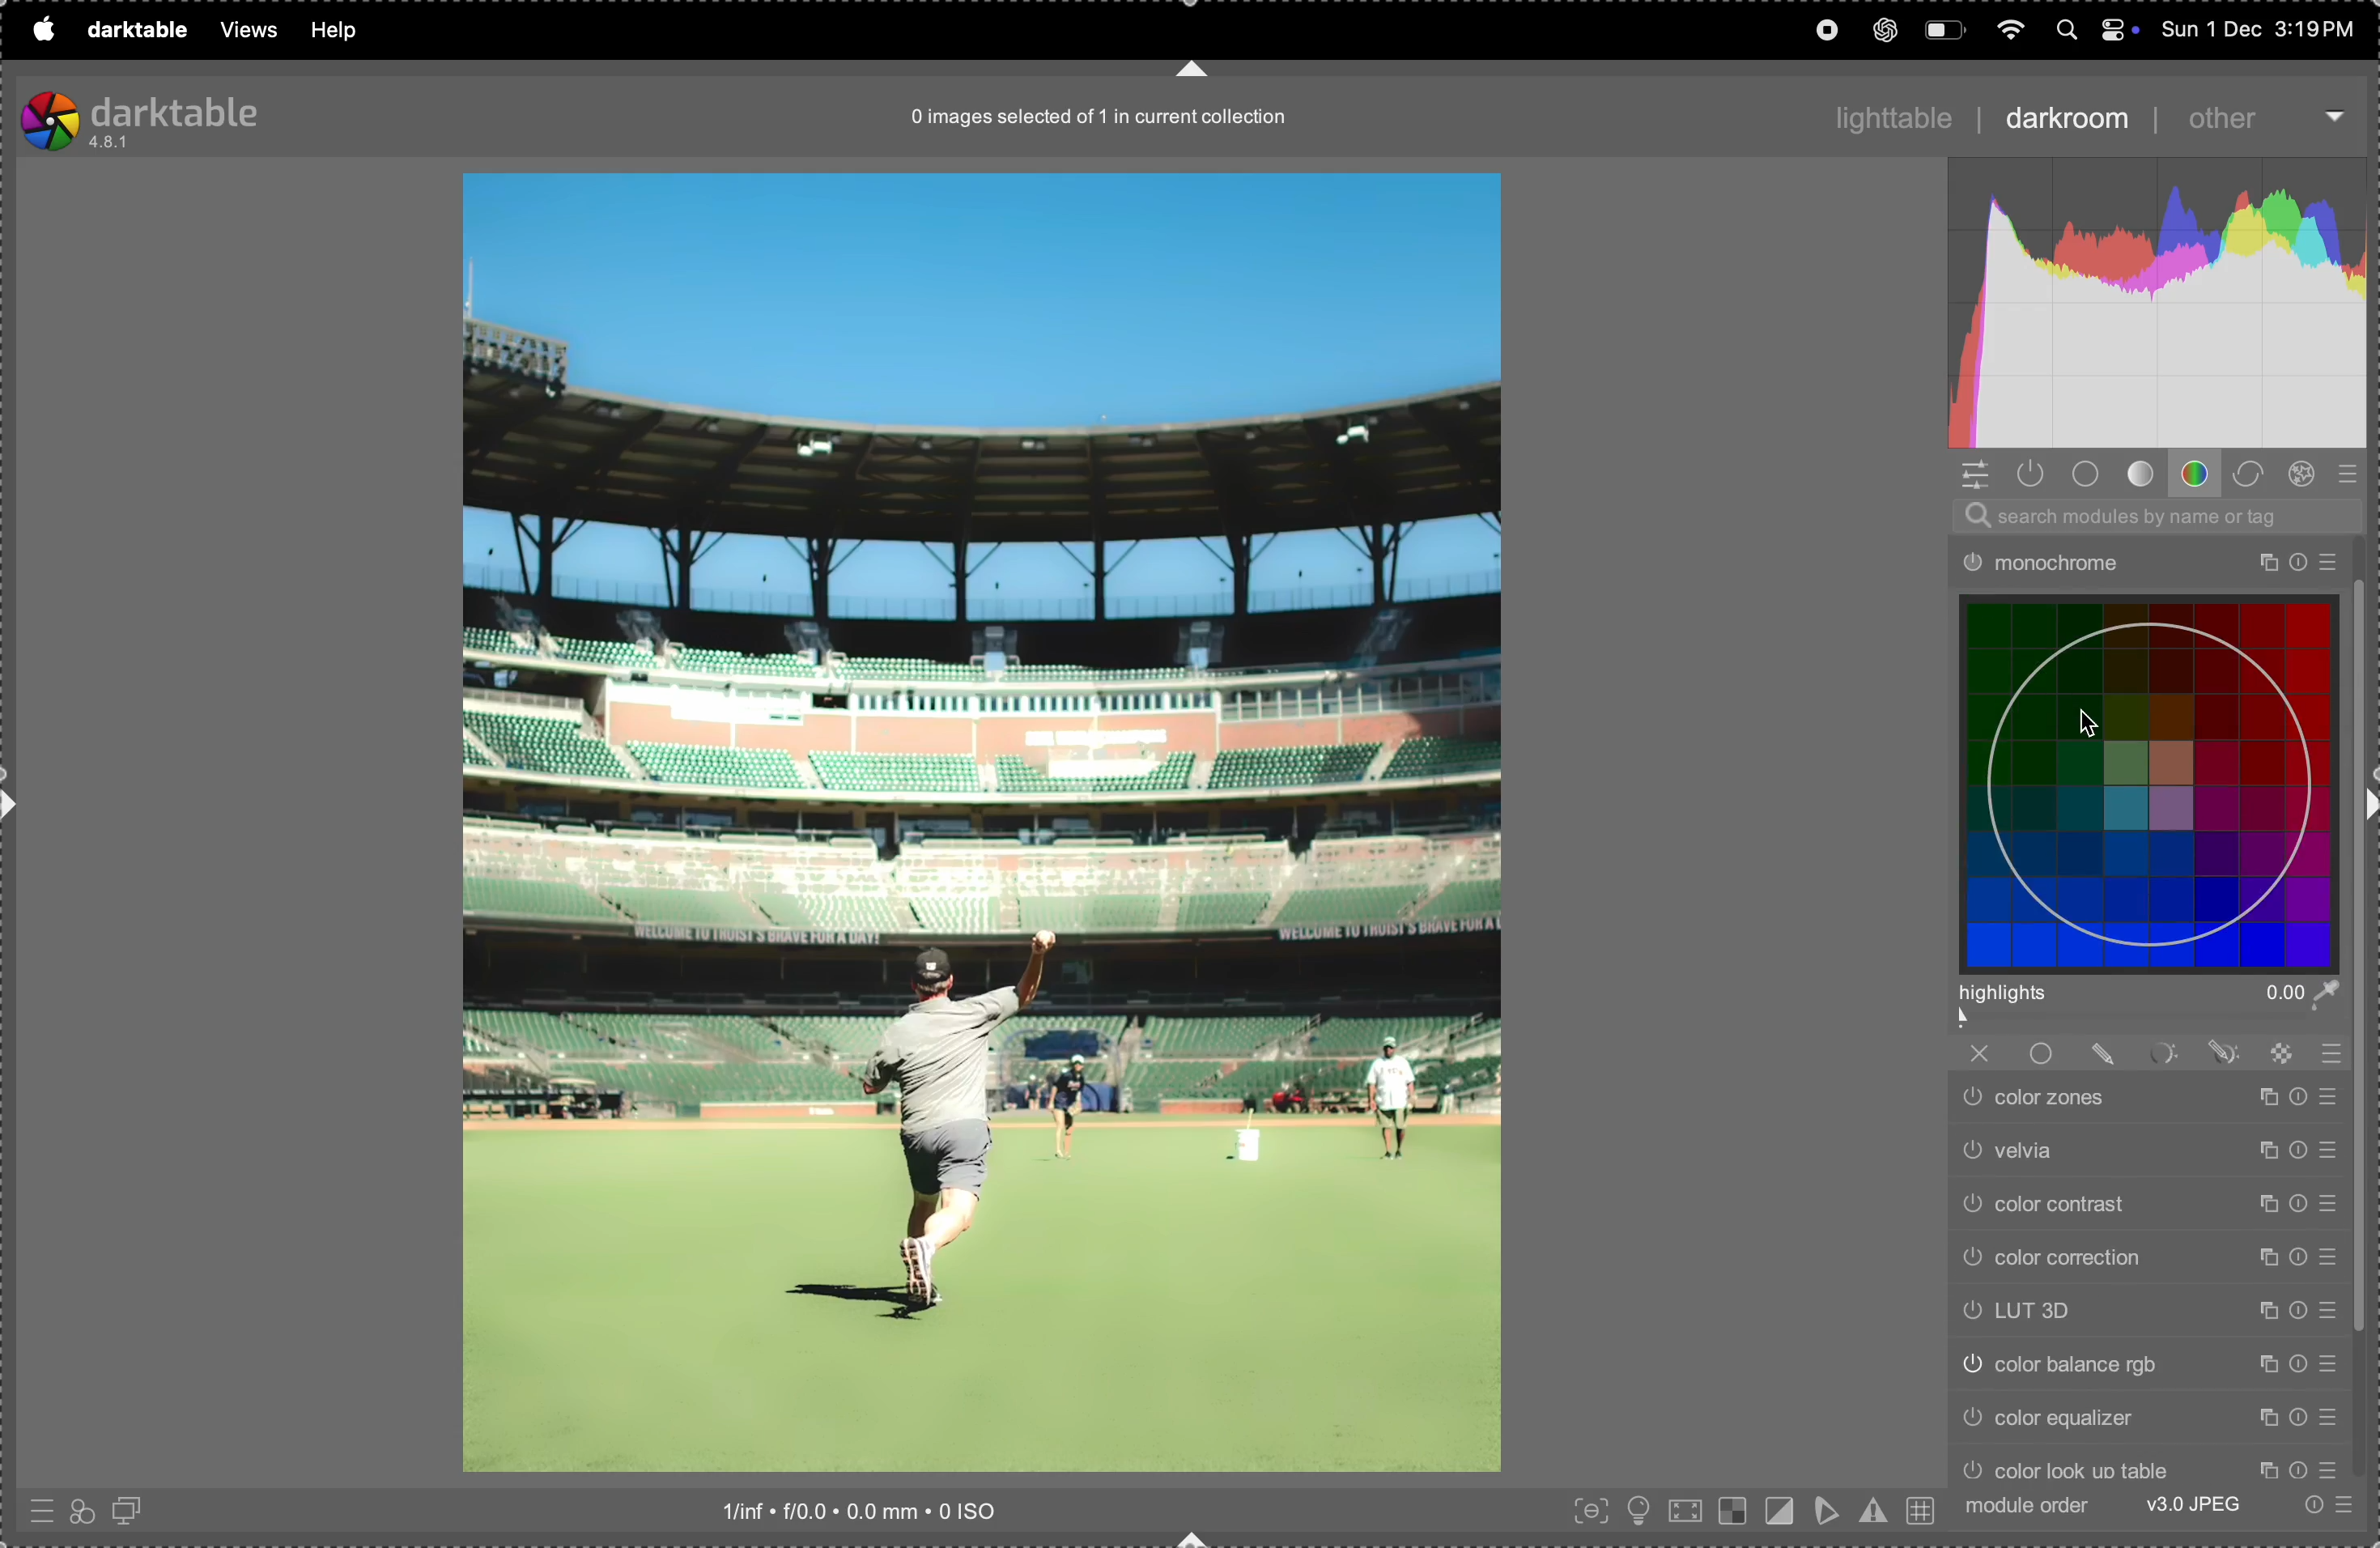  Describe the element at coordinates (1823, 28) in the screenshot. I see `record` at that location.